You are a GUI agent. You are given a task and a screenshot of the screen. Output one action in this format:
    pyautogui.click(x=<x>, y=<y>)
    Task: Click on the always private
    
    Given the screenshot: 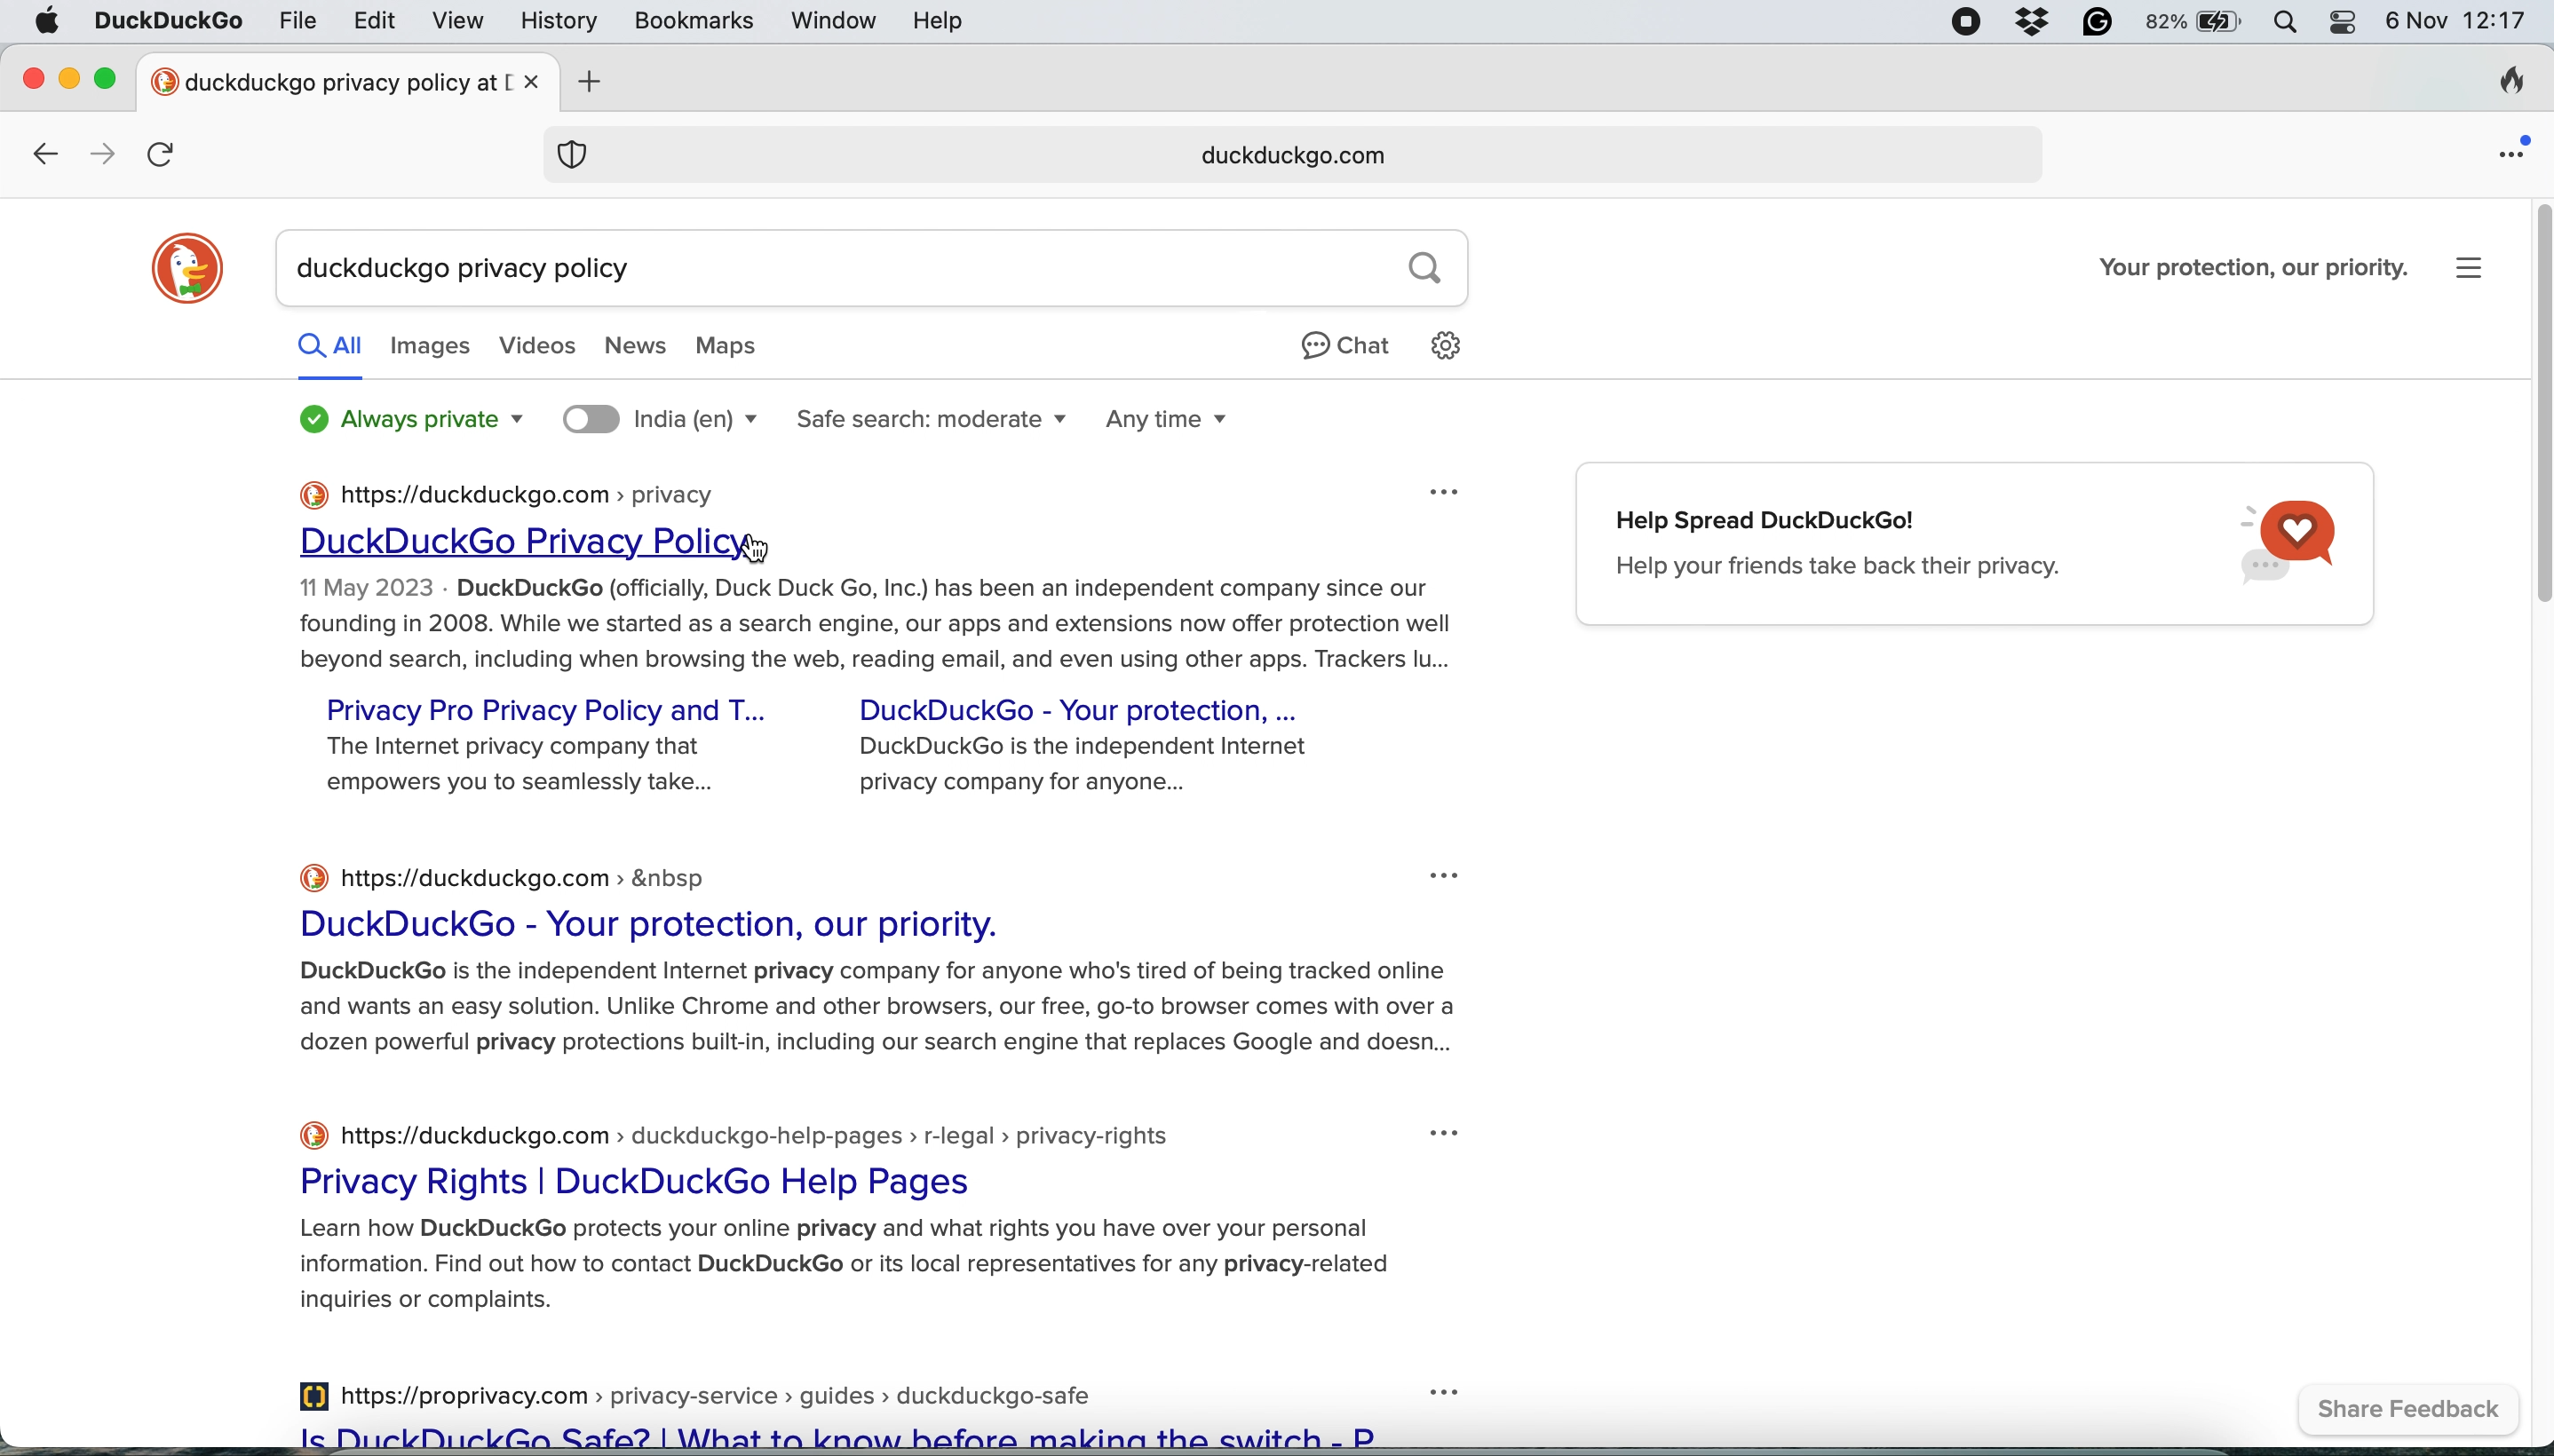 What is the action you would take?
    pyautogui.click(x=392, y=417)
    